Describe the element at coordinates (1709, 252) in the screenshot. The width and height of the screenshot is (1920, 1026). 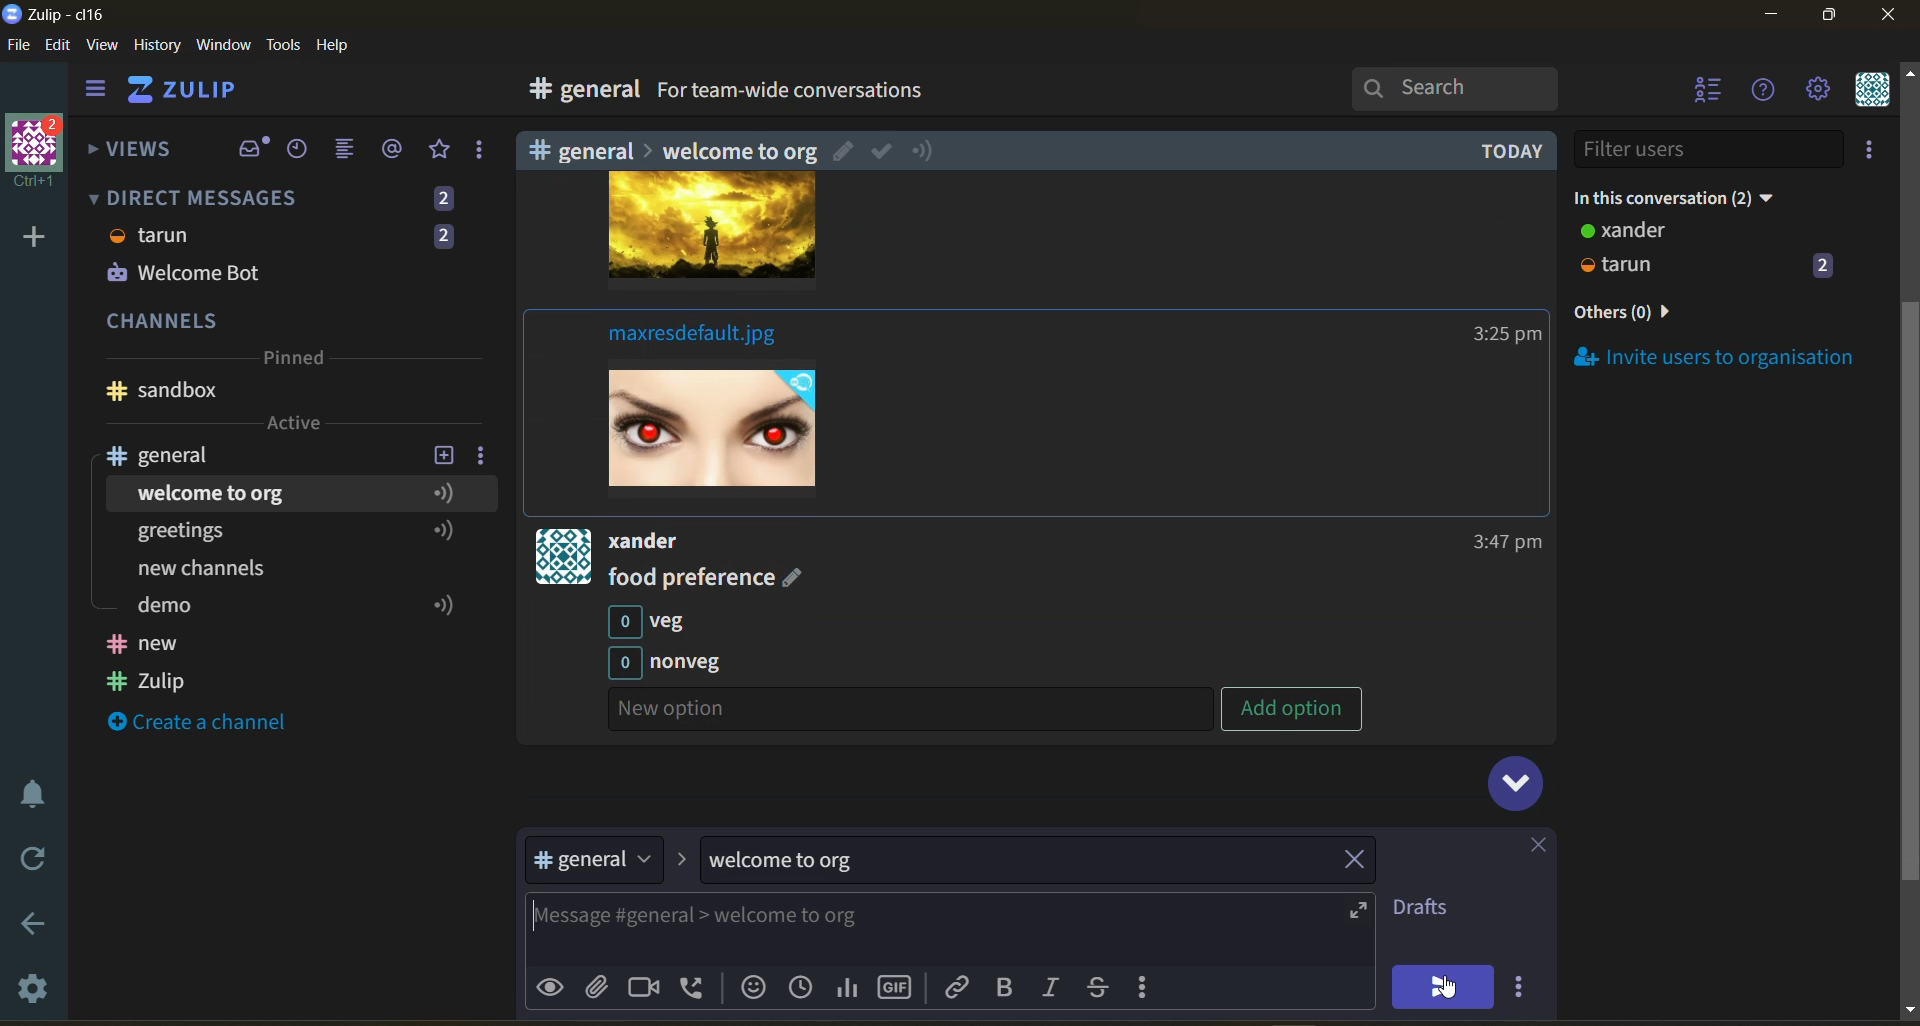
I see `users and status` at that location.